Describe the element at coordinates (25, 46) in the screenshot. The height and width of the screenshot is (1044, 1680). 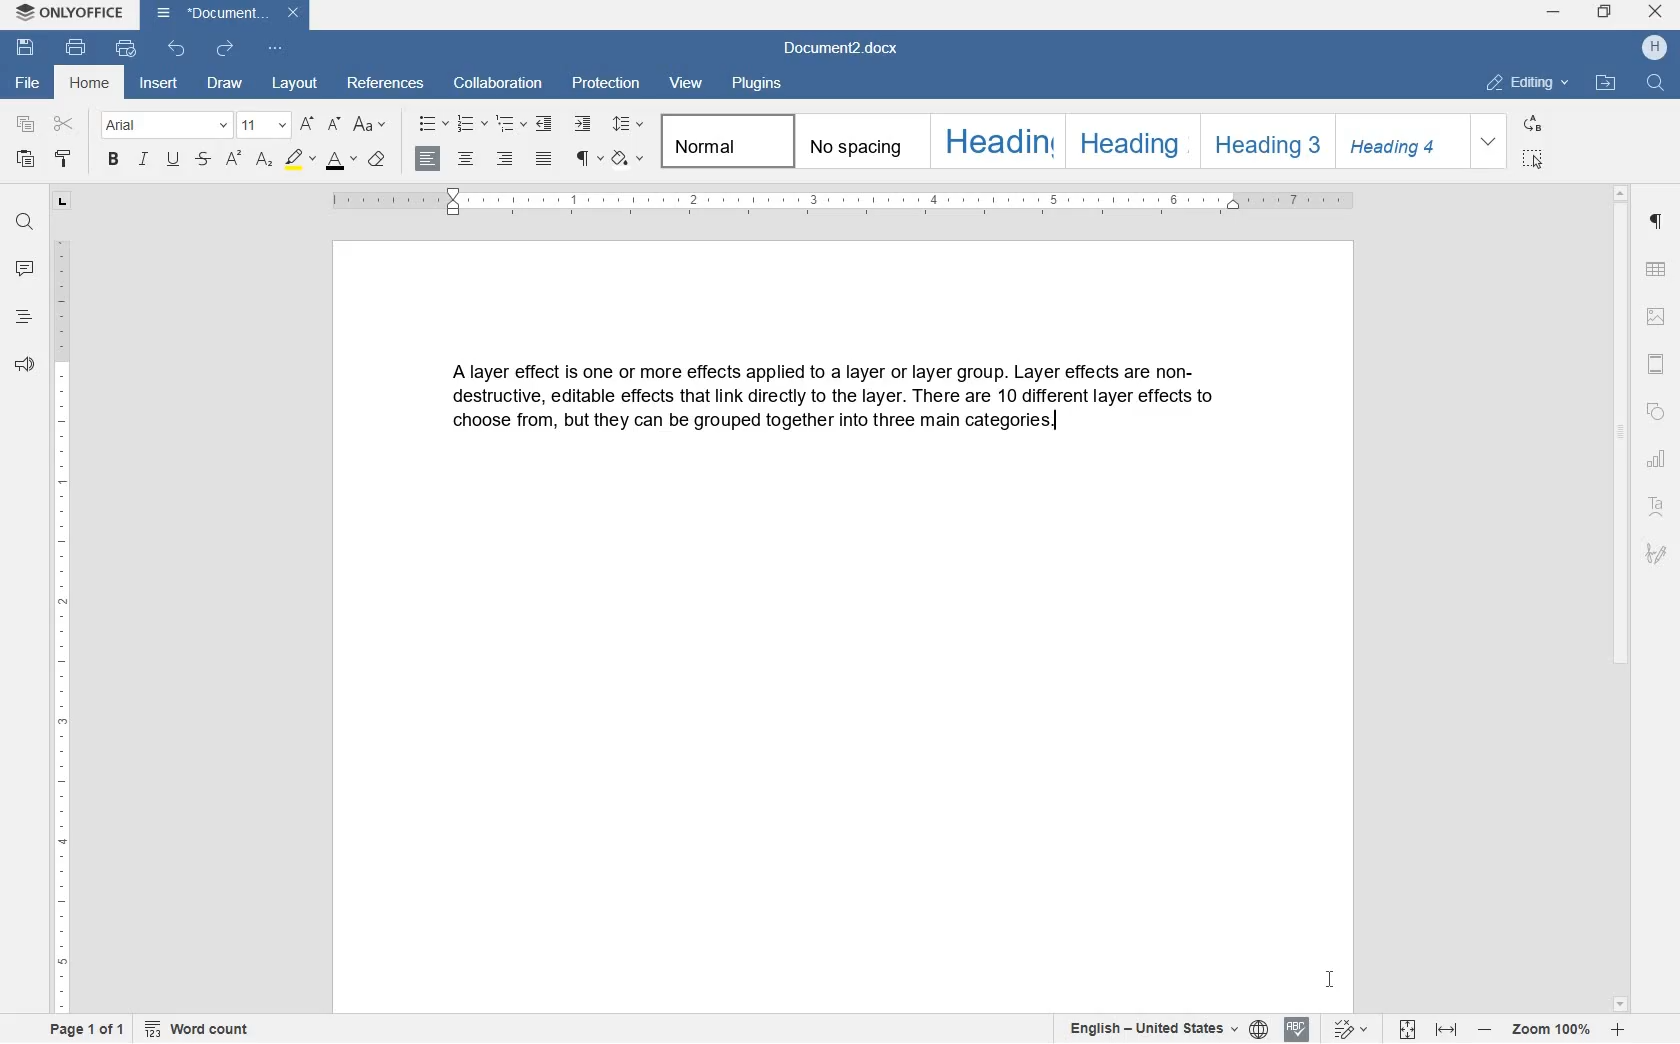
I see `SAVE` at that location.